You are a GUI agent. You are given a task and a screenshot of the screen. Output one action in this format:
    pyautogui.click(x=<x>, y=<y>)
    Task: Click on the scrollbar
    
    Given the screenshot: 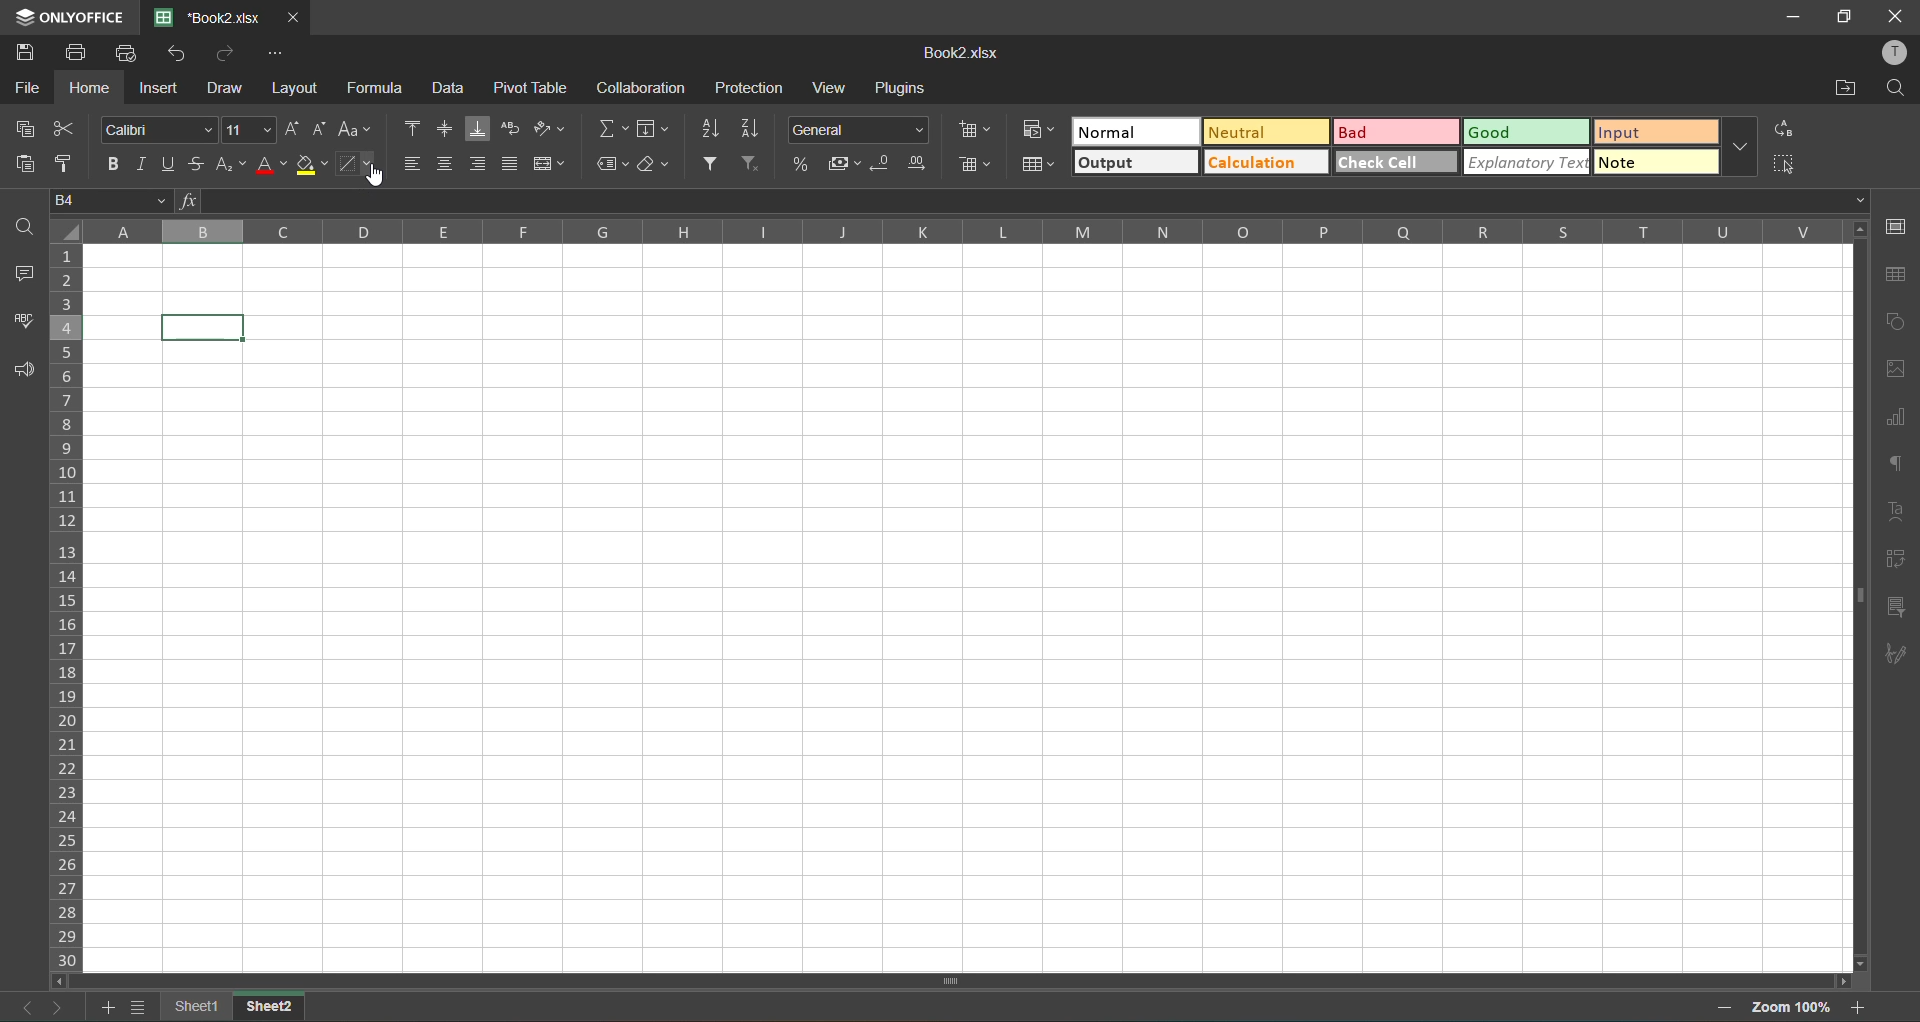 What is the action you would take?
    pyautogui.click(x=733, y=983)
    